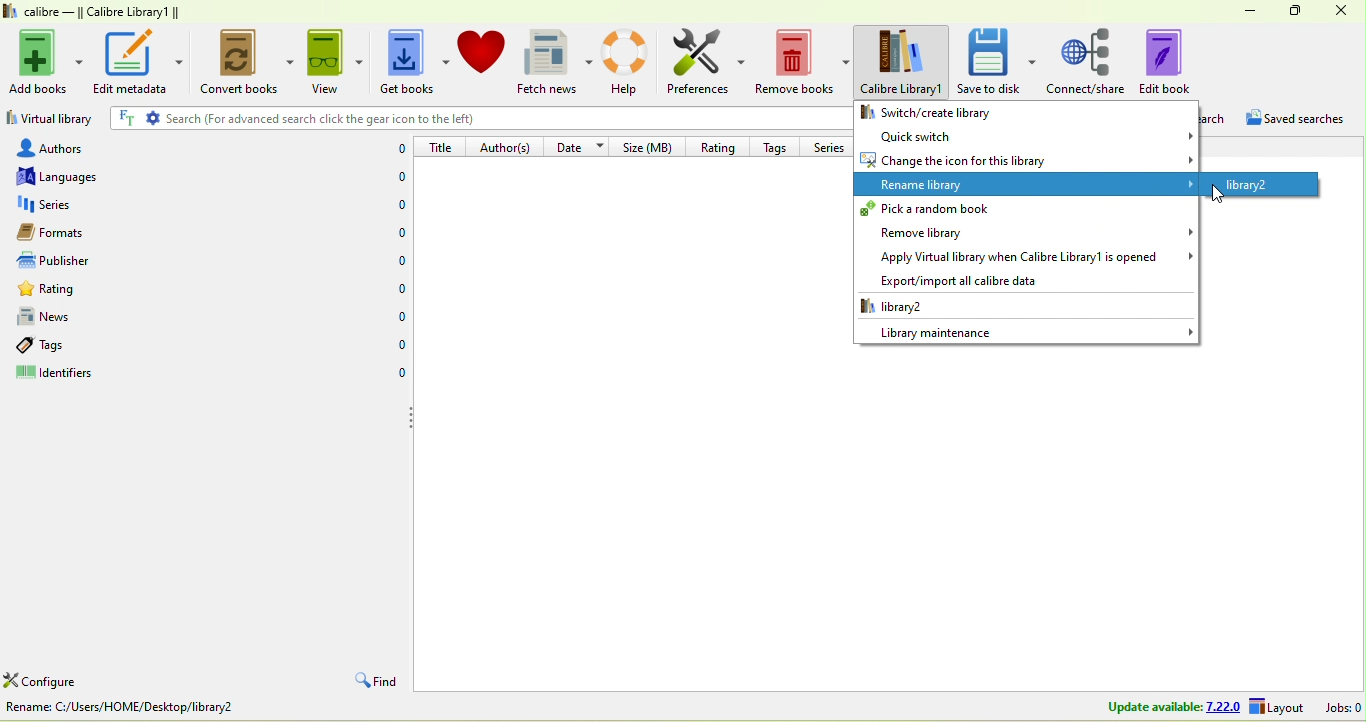 The height and width of the screenshot is (722, 1366). I want to click on minimize, so click(1243, 9).